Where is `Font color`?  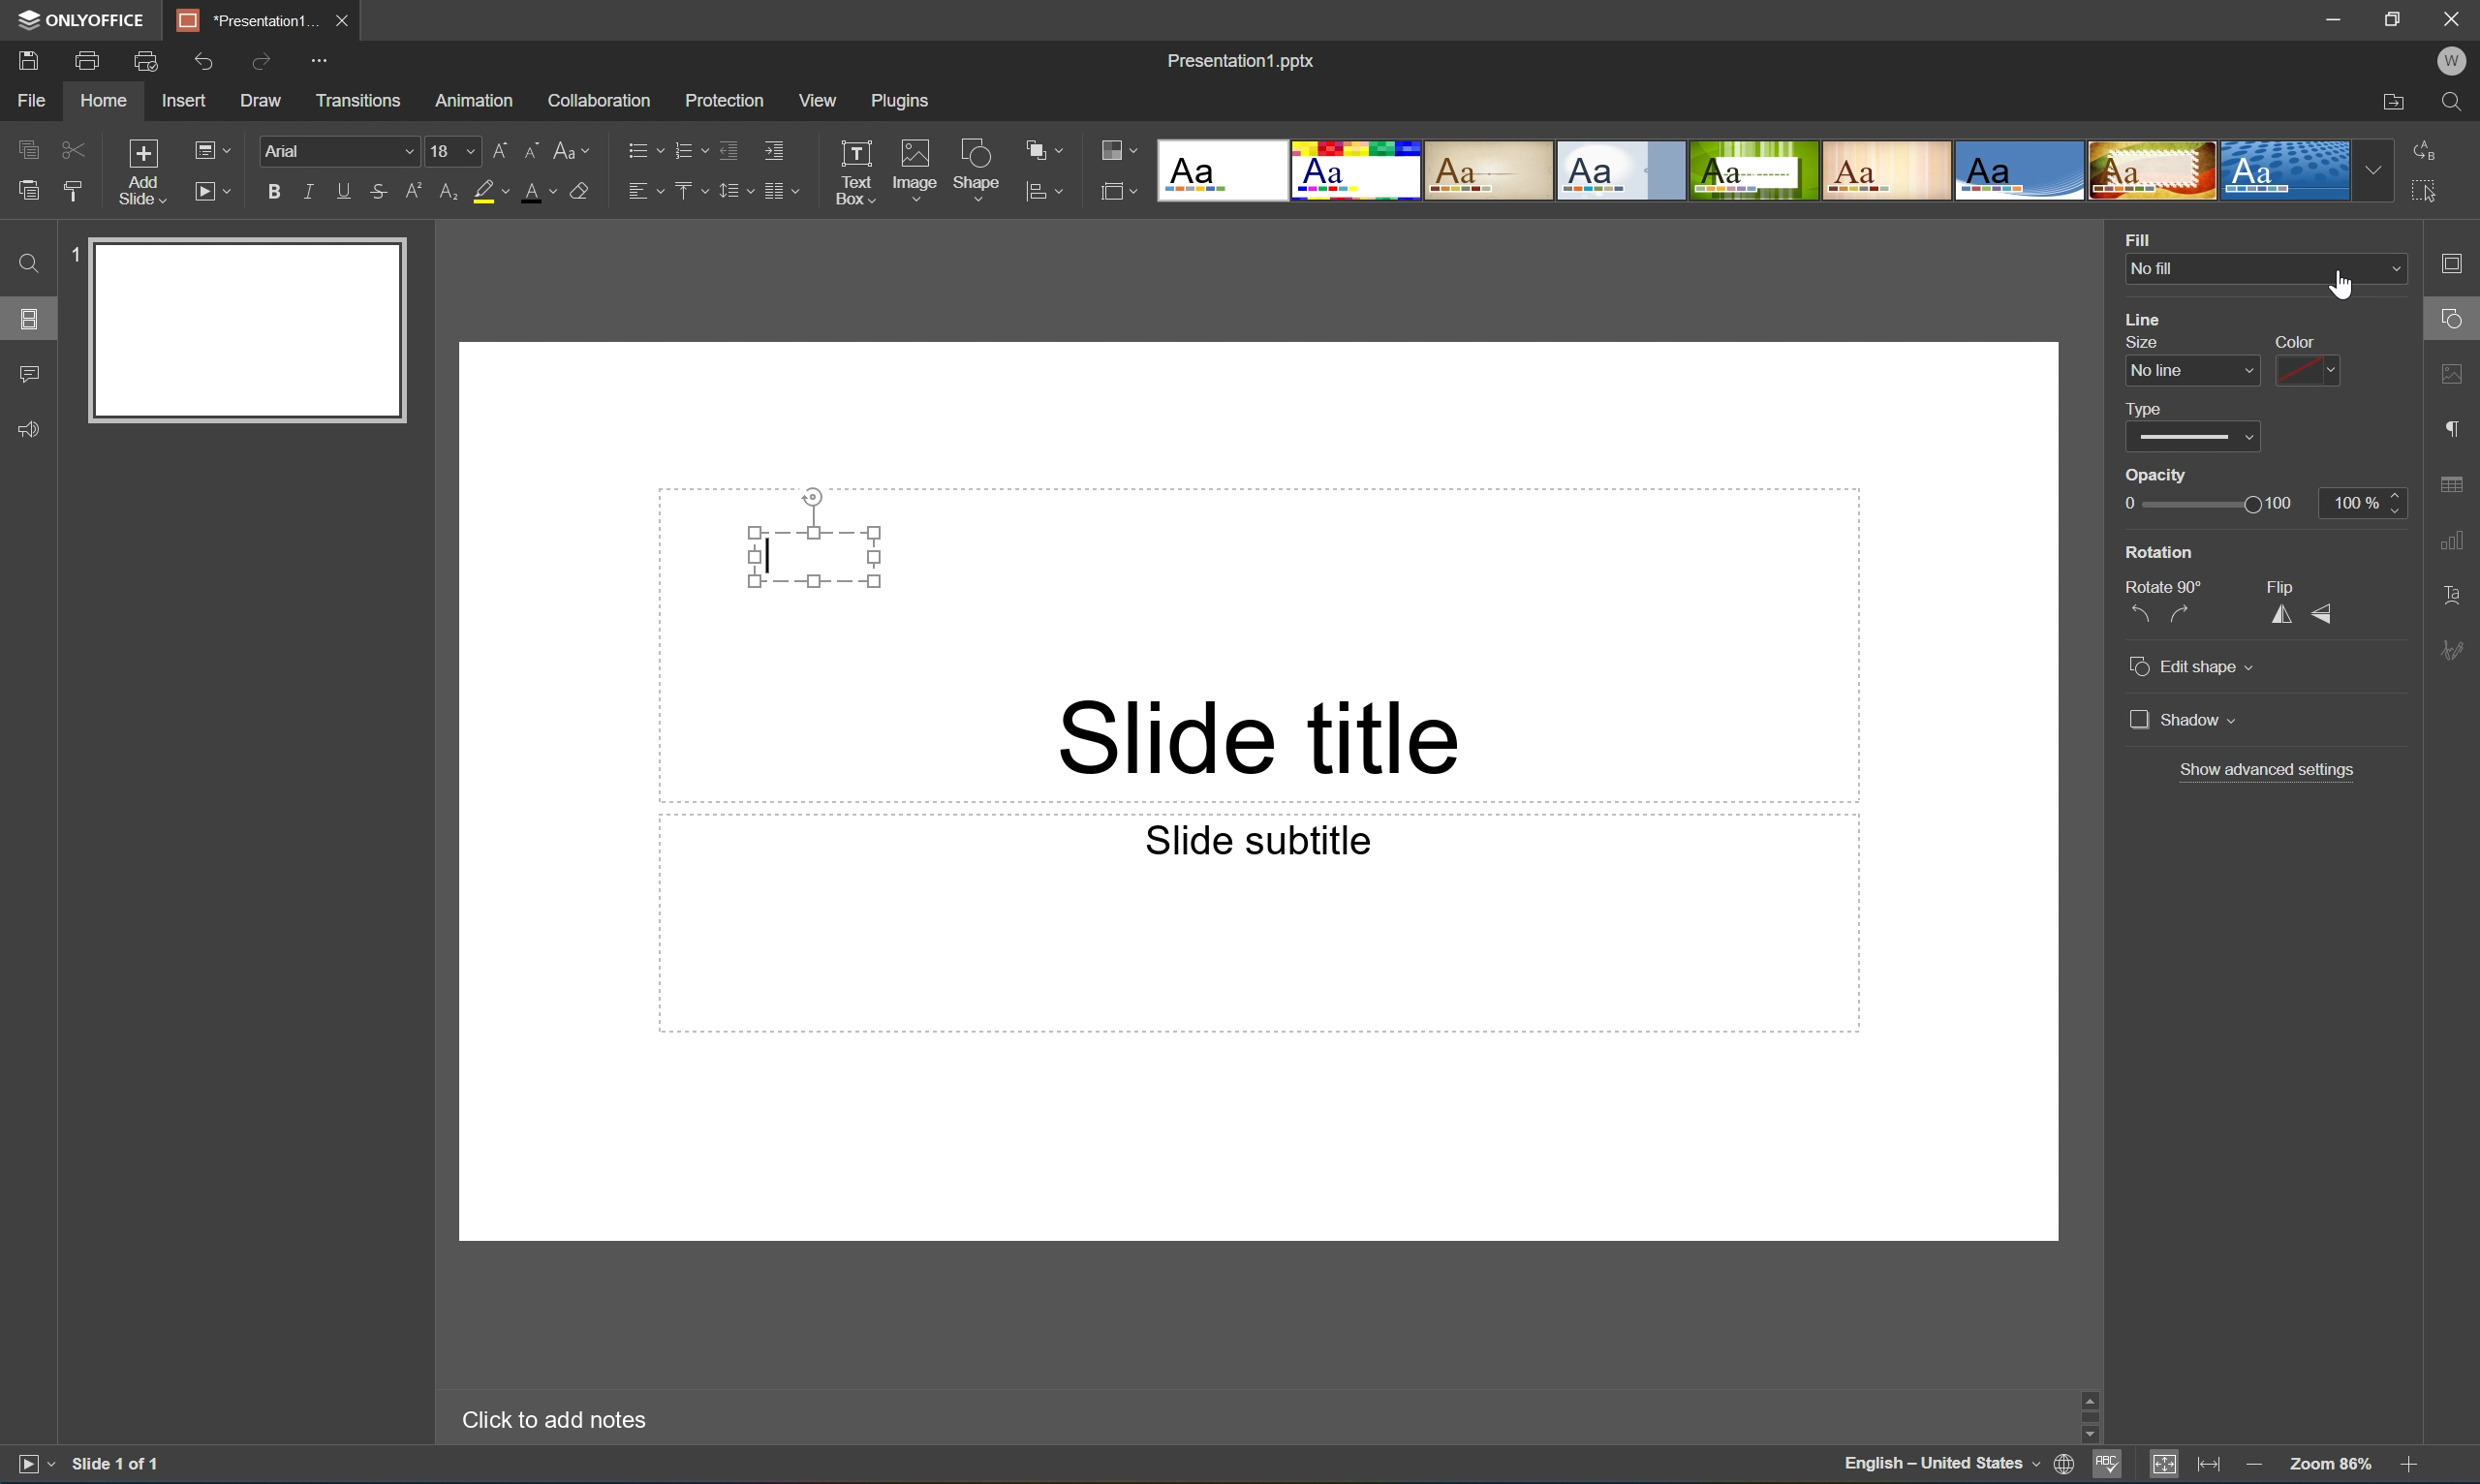 Font color is located at coordinates (536, 191).